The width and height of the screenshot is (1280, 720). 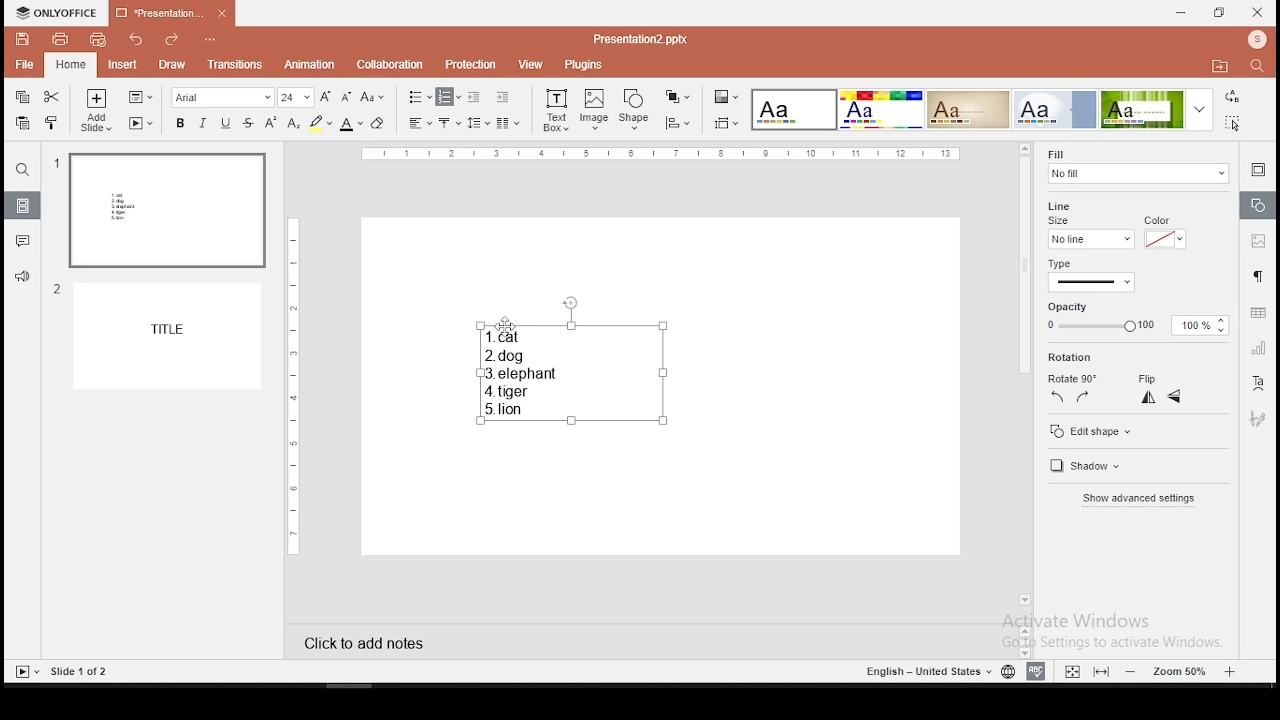 I want to click on spell check, so click(x=1039, y=672).